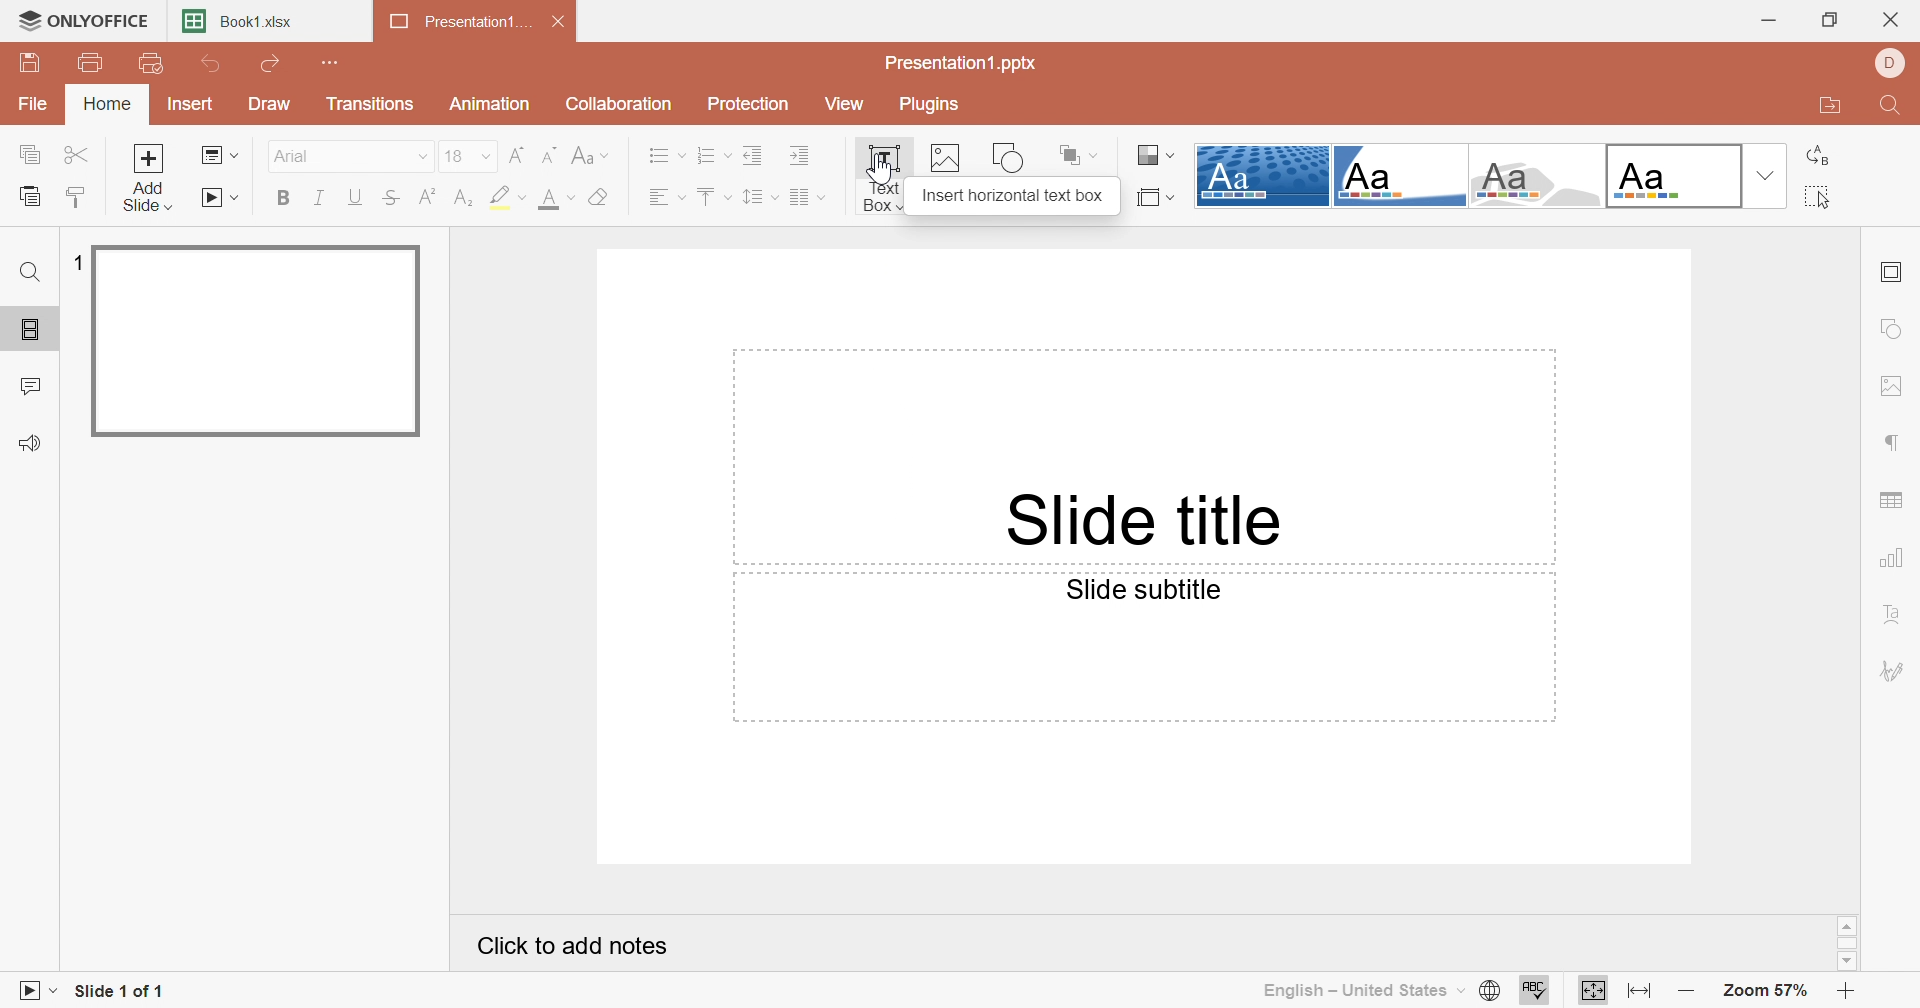 The image size is (1920, 1008). Describe the element at coordinates (1075, 153) in the screenshot. I see `Arrange shape` at that location.